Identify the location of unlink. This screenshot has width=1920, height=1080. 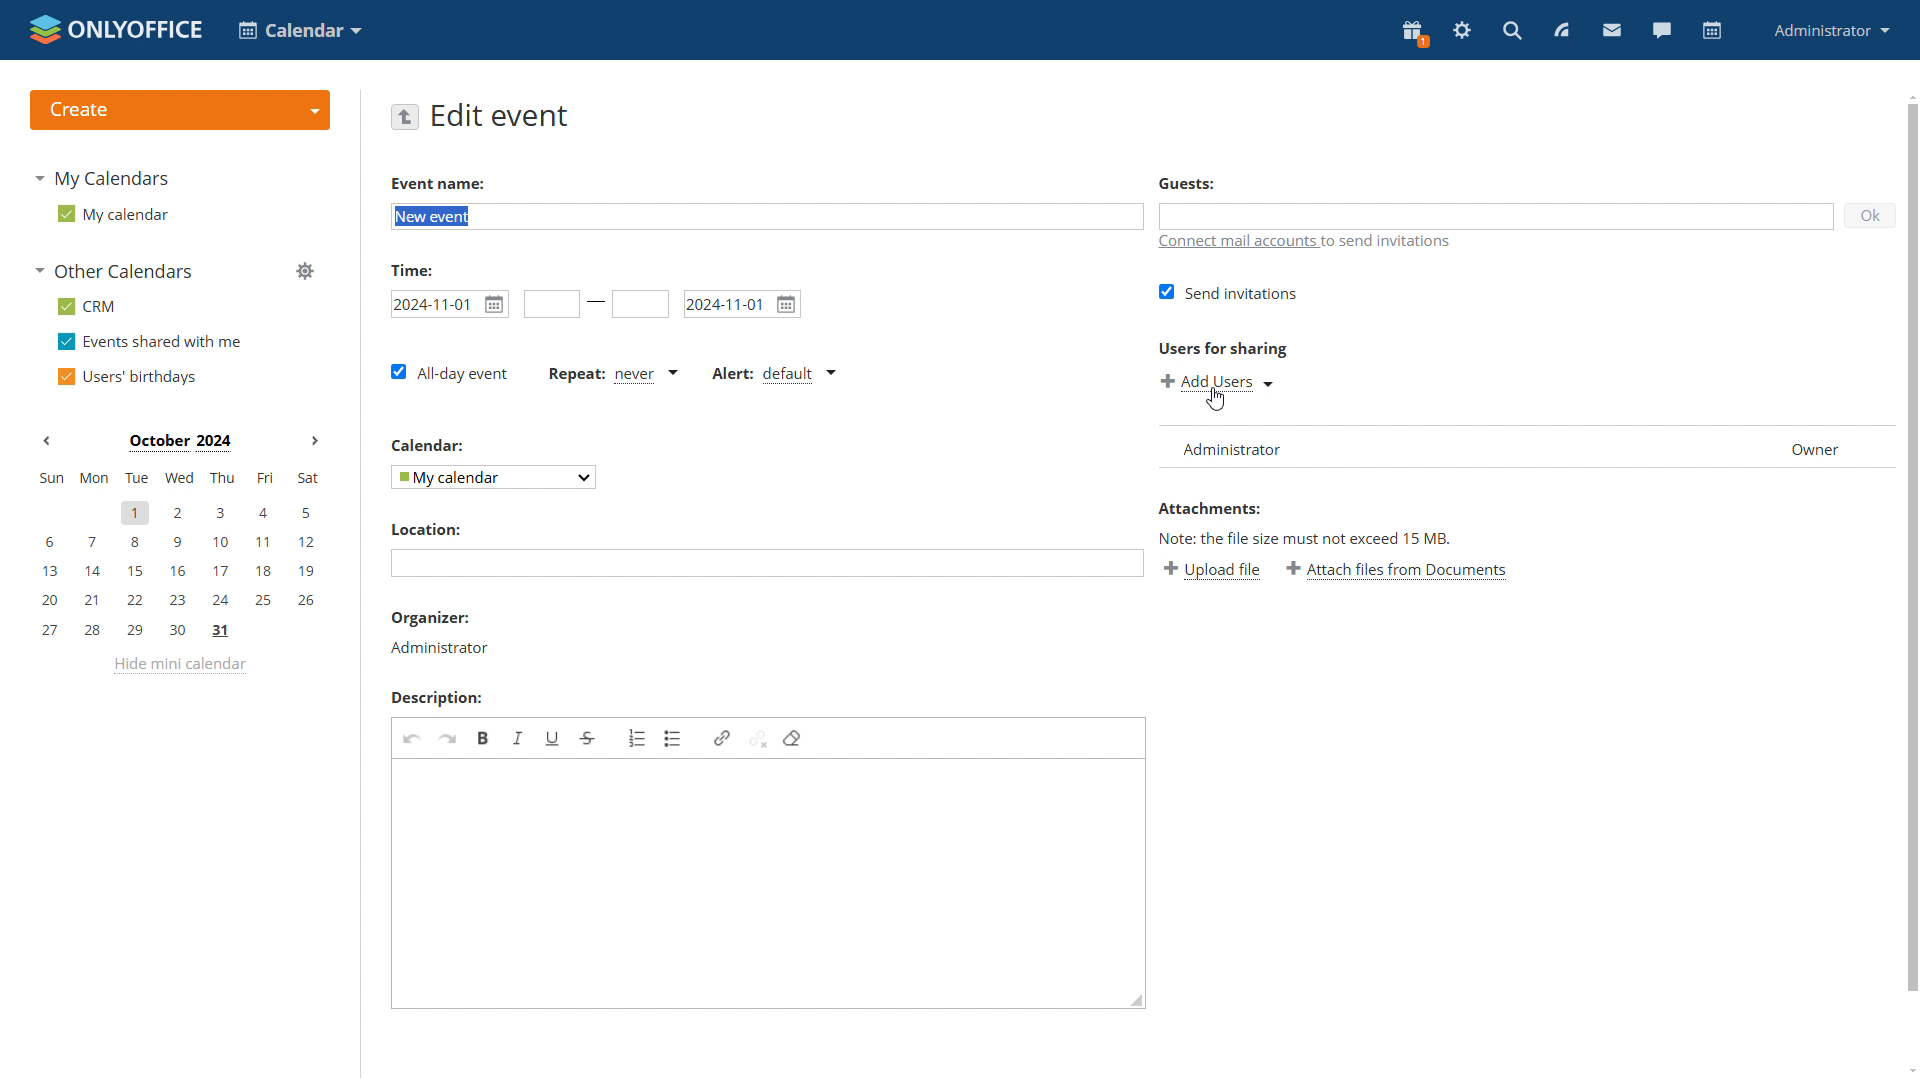
(757, 739).